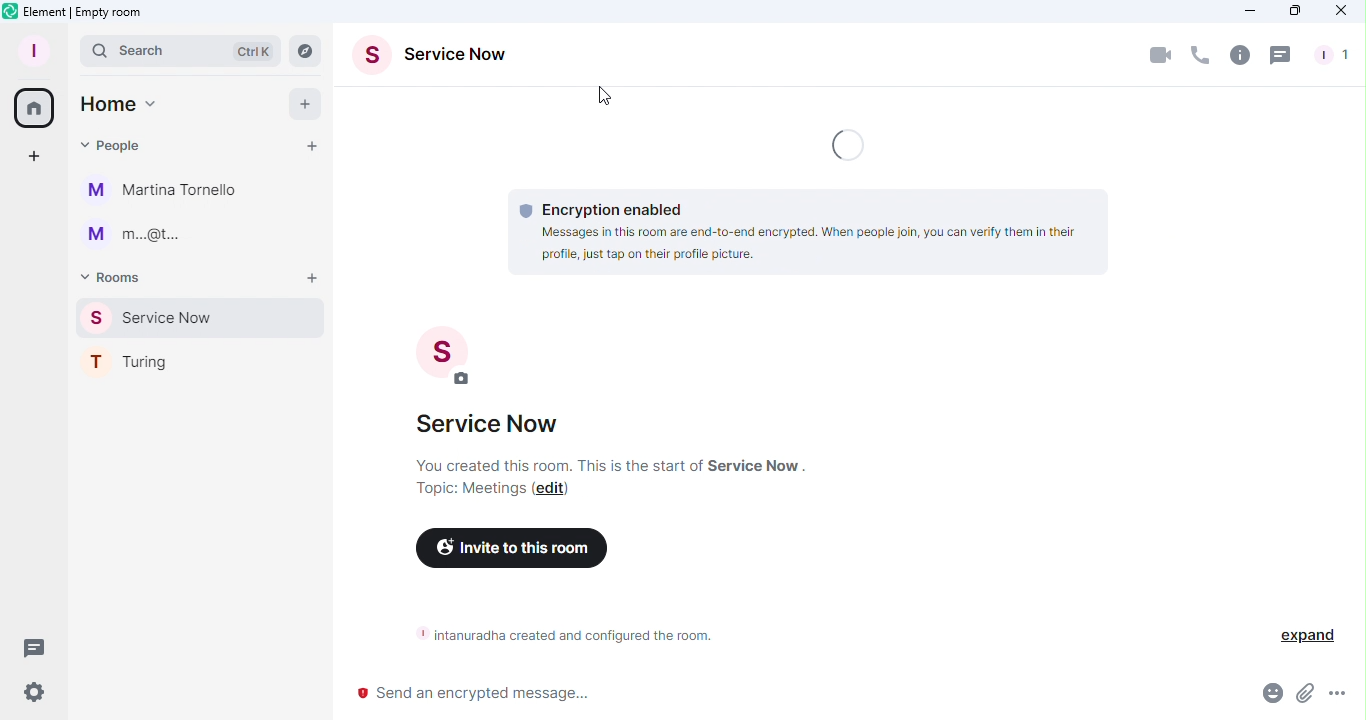  What do you see at coordinates (1345, 11) in the screenshot?
I see `Close` at bounding box center [1345, 11].